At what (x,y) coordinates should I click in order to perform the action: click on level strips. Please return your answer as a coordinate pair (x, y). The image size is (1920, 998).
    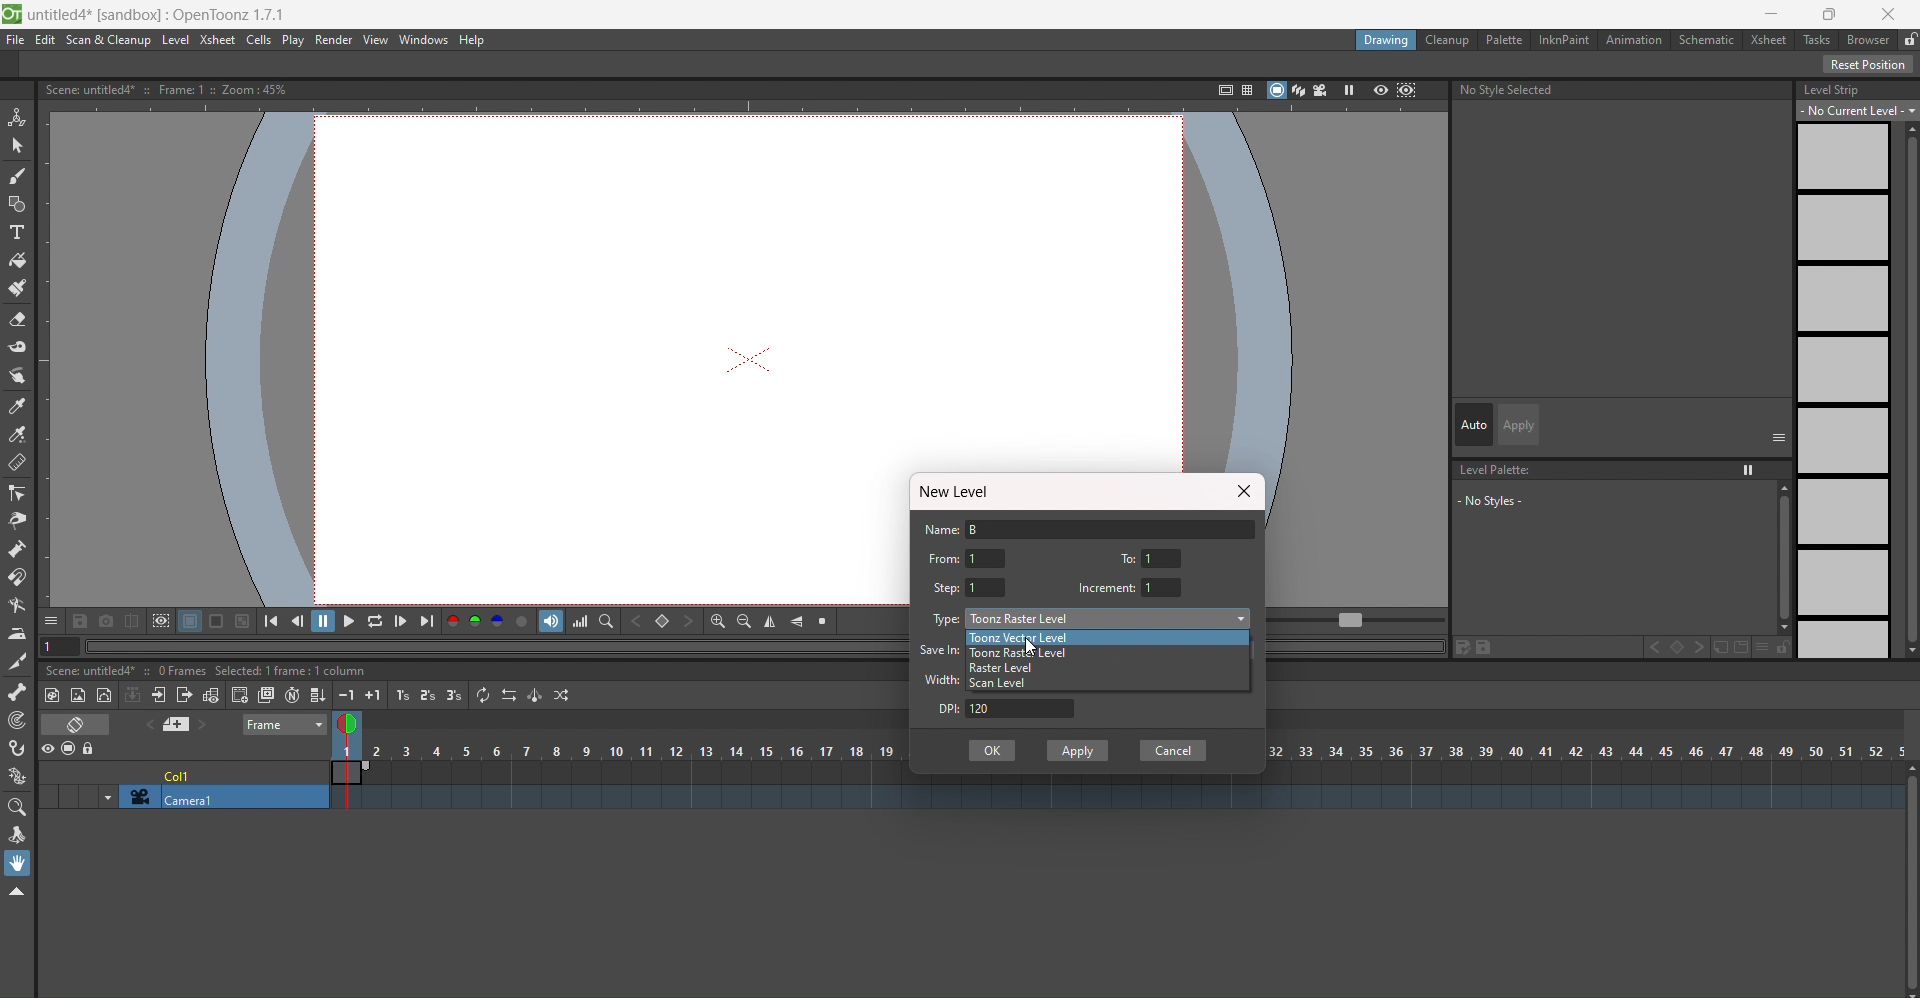
    Looking at the image, I should click on (1842, 391).